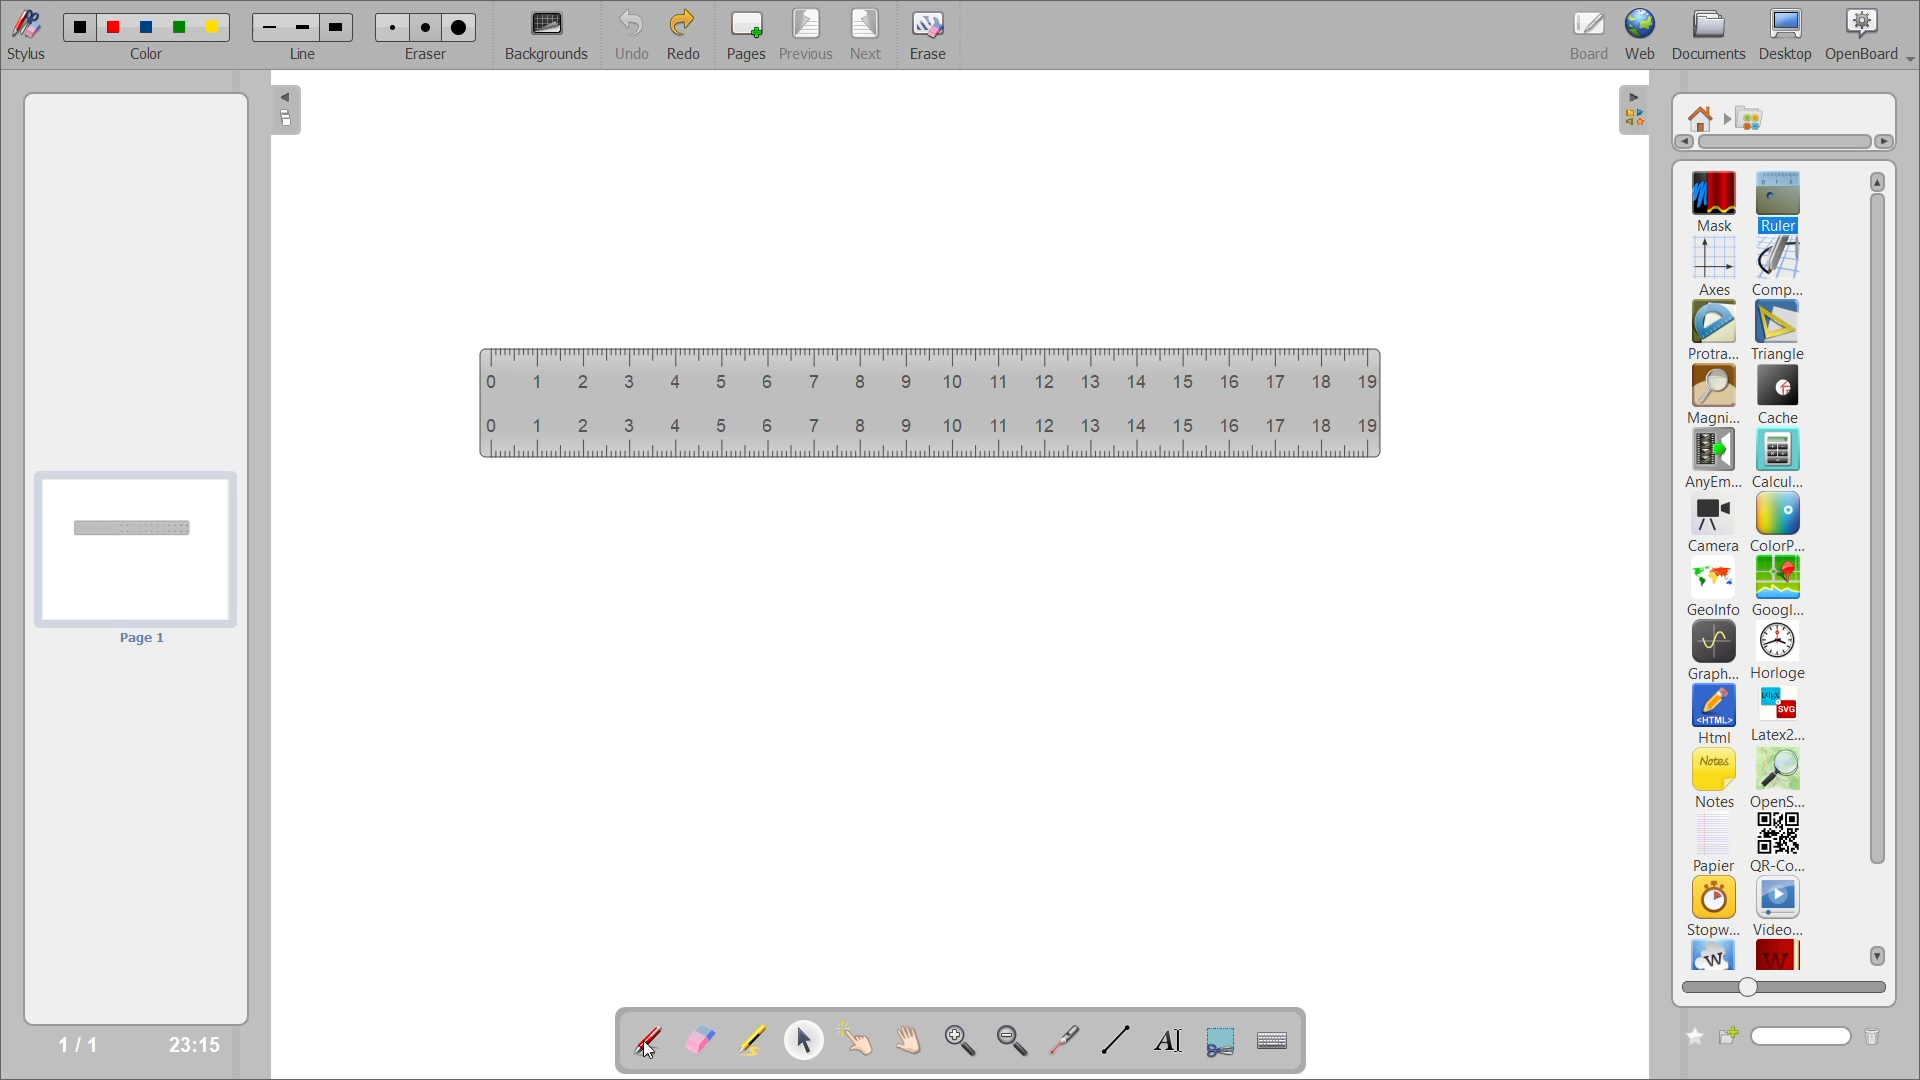 The width and height of the screenshot is (1920, 1080). Describe the element at coordinates (1777, 522) in the screenshot. I see `colorpicker` at that location.